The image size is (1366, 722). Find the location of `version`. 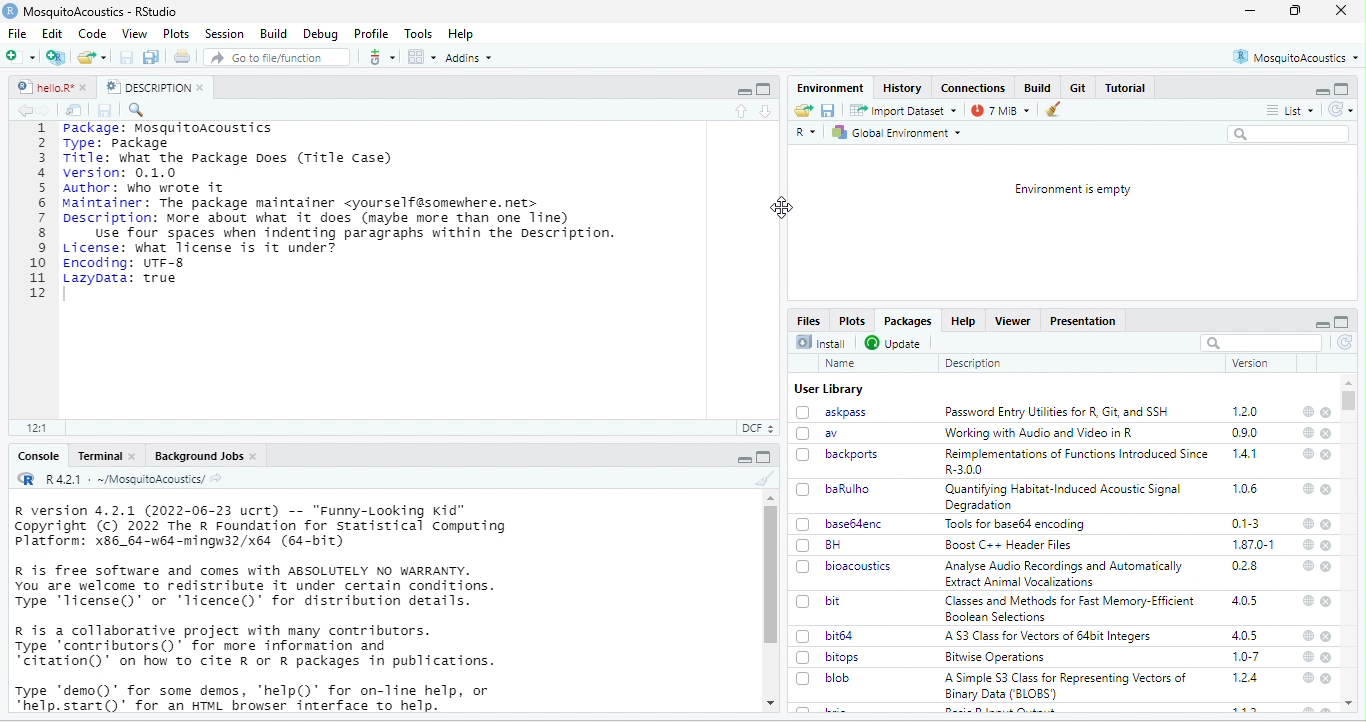

version is located at coordinates (1248, 363).